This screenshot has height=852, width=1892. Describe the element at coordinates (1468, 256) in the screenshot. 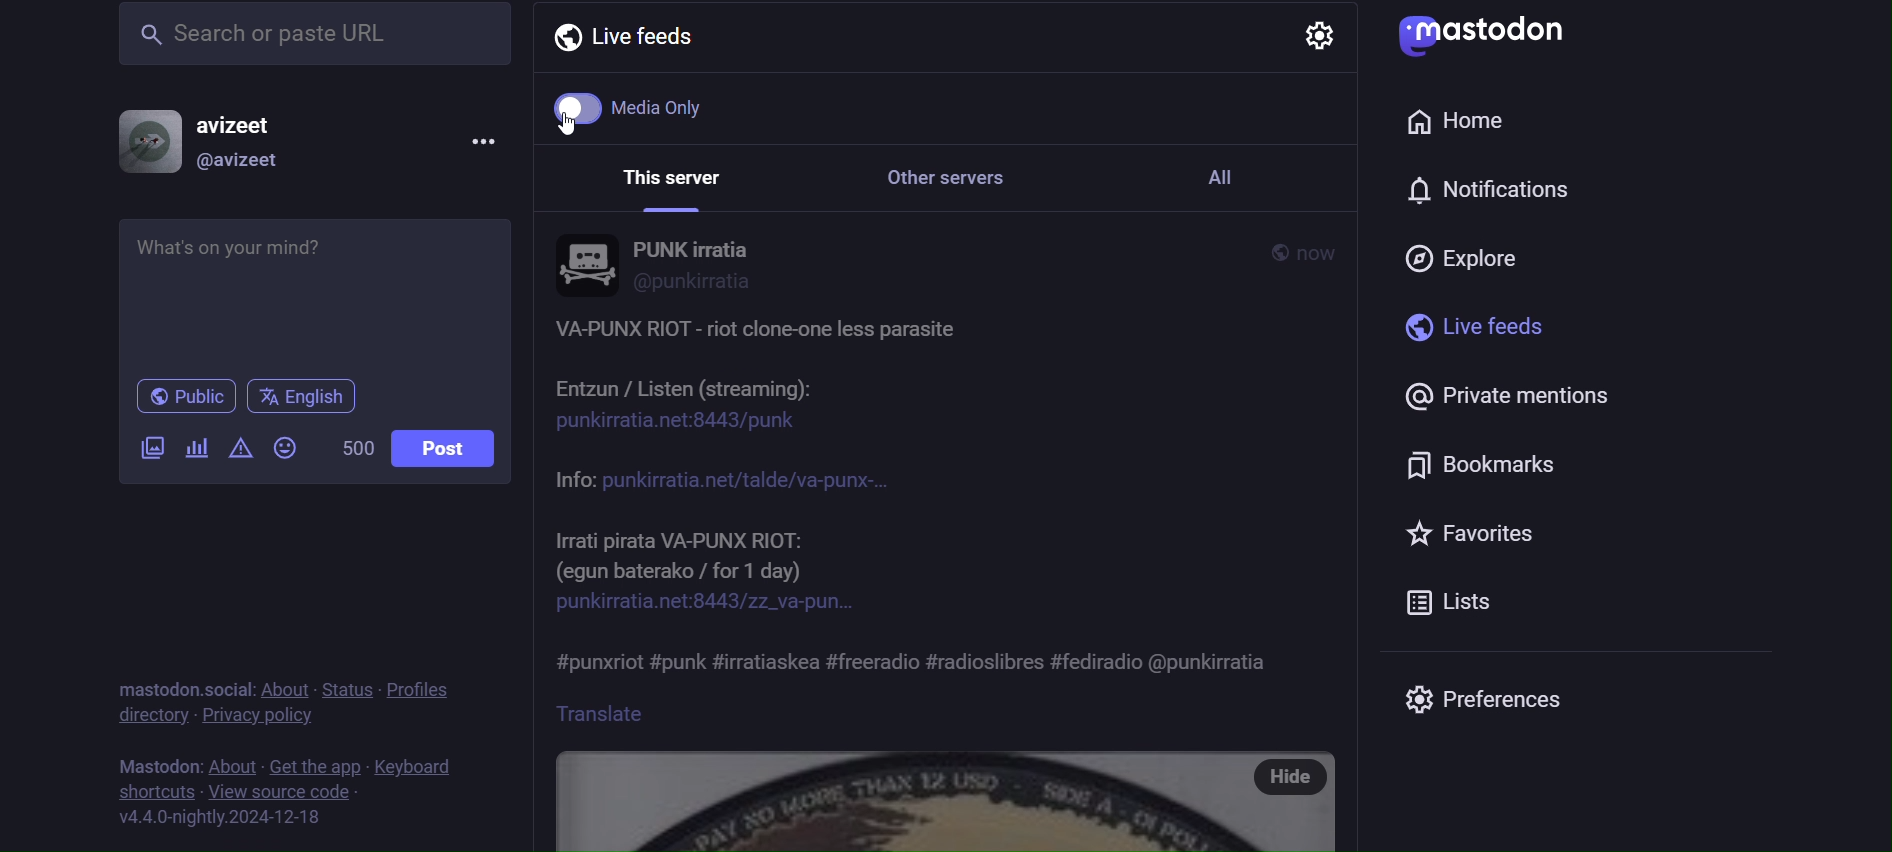

I see `explore` at that location.